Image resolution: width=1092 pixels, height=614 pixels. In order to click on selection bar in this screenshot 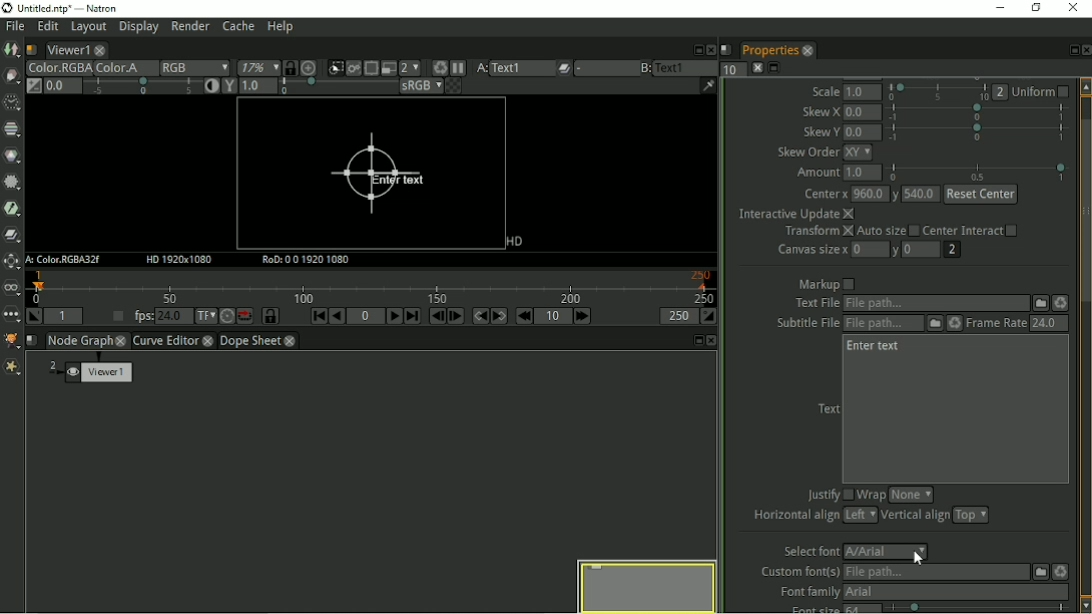, I will do `click(336, 87)`.